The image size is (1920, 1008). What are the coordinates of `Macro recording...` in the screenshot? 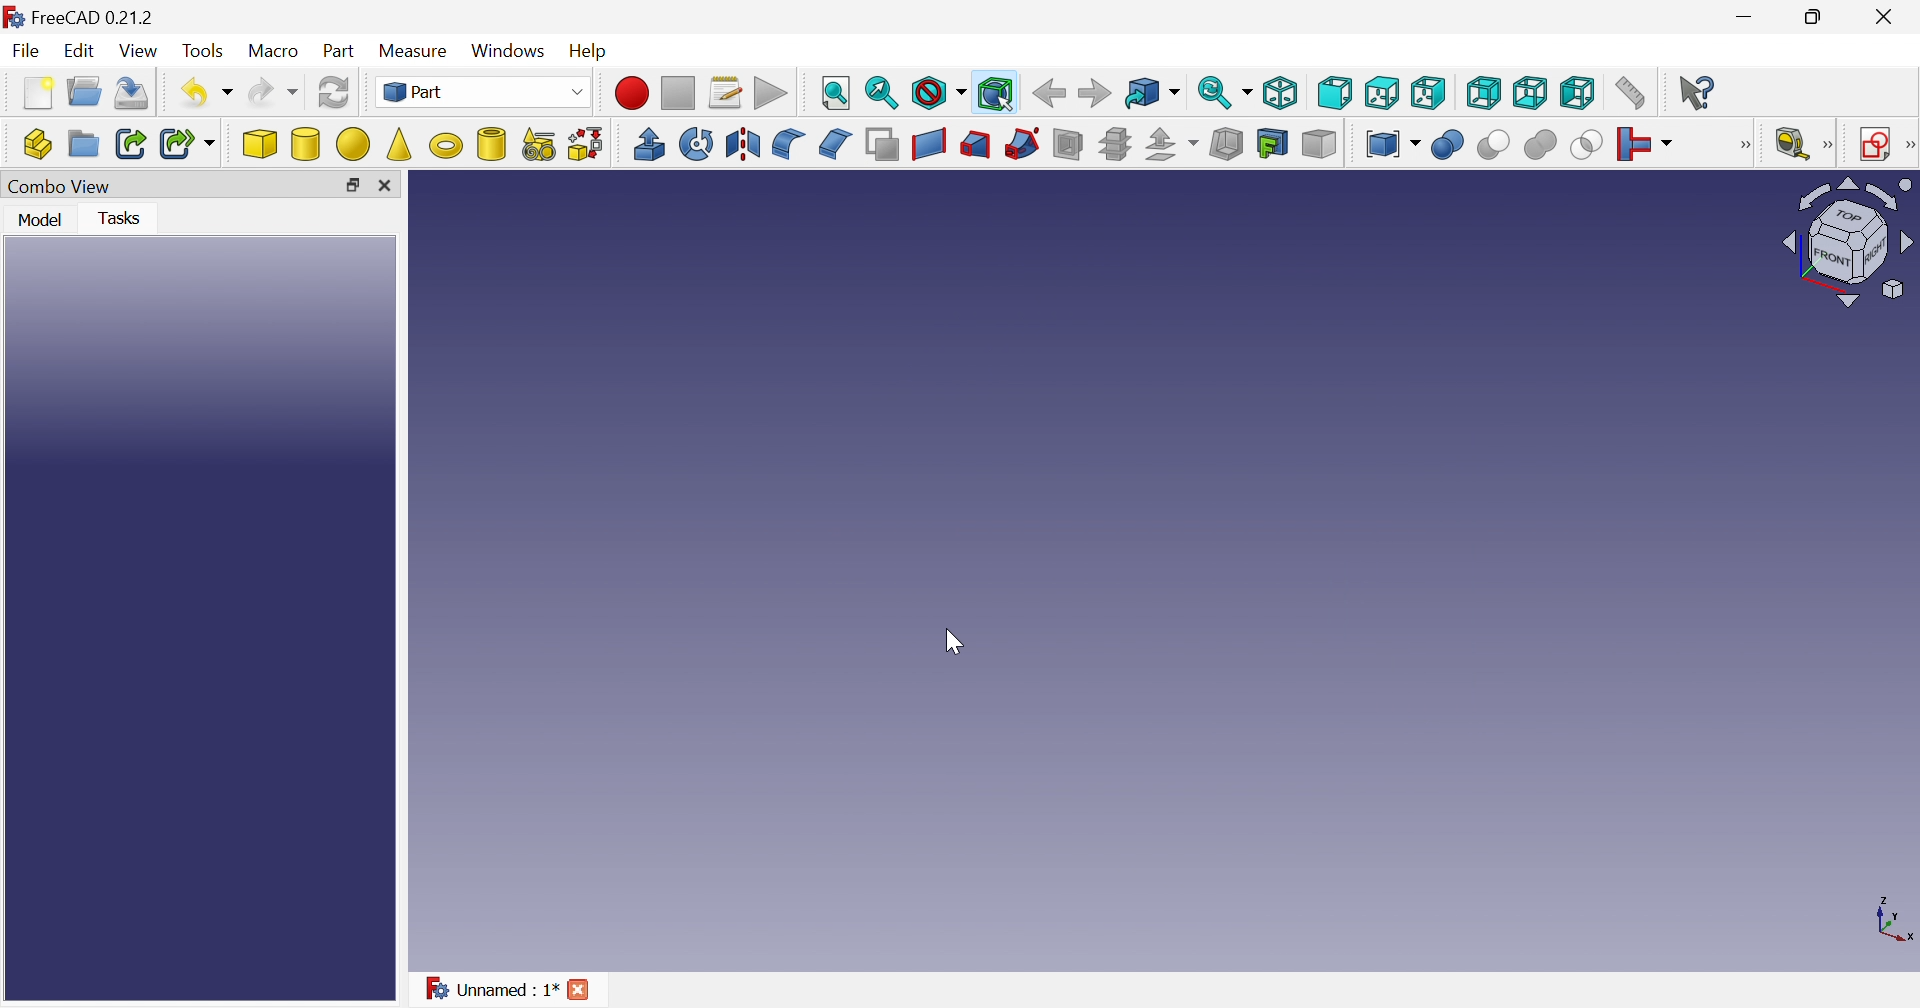 It's located at (633, 93).